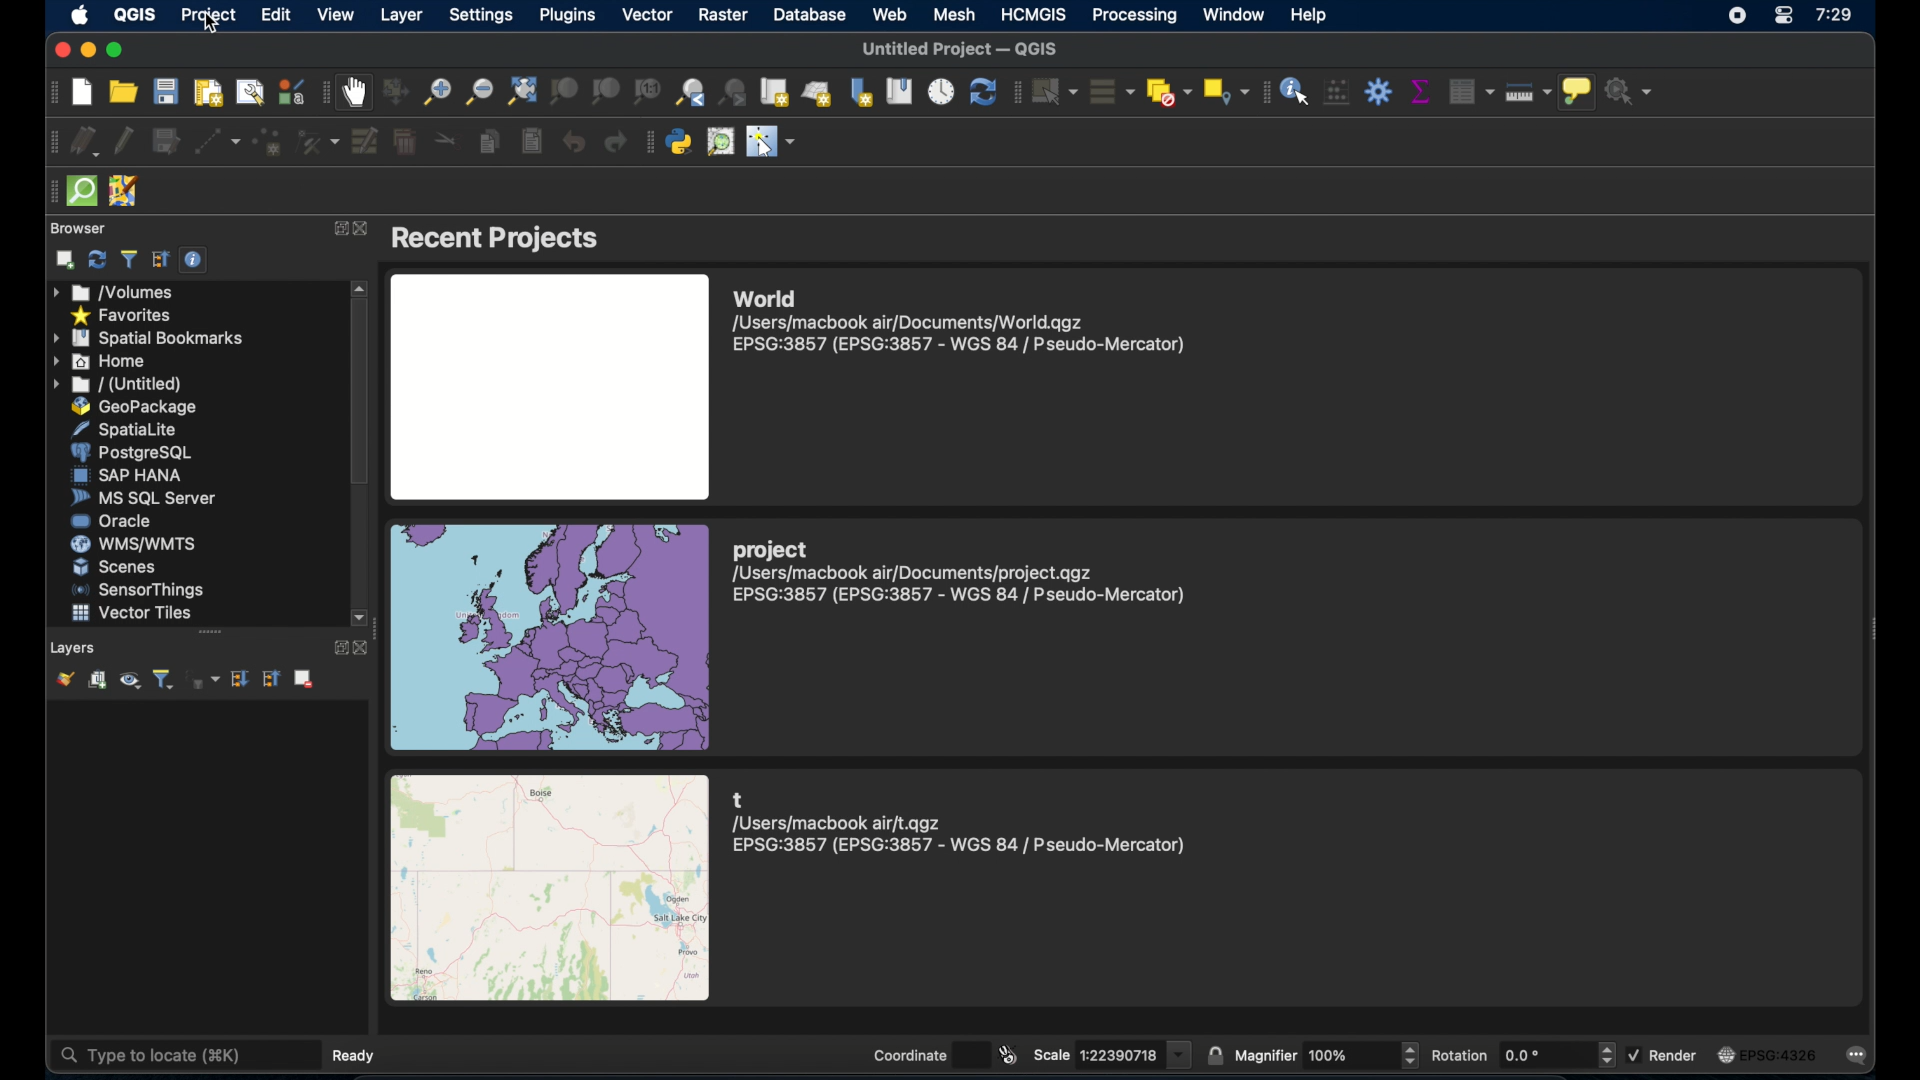 The width and height of the screenshot is (1920, 1080). Describe the element at coordinates (532, 142) in the screenshot. I see `paste features` at that location.